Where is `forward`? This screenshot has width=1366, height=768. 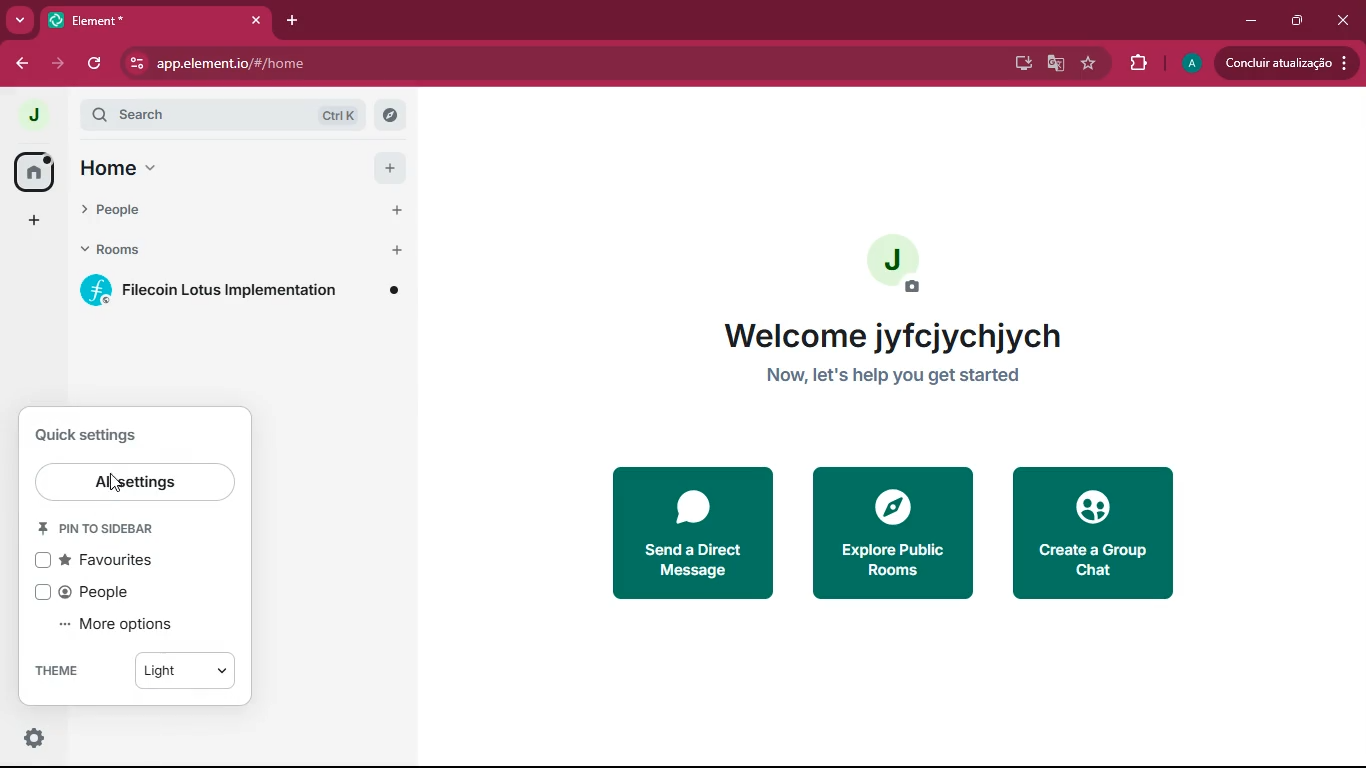 forward is located at coordinates (61, 64).